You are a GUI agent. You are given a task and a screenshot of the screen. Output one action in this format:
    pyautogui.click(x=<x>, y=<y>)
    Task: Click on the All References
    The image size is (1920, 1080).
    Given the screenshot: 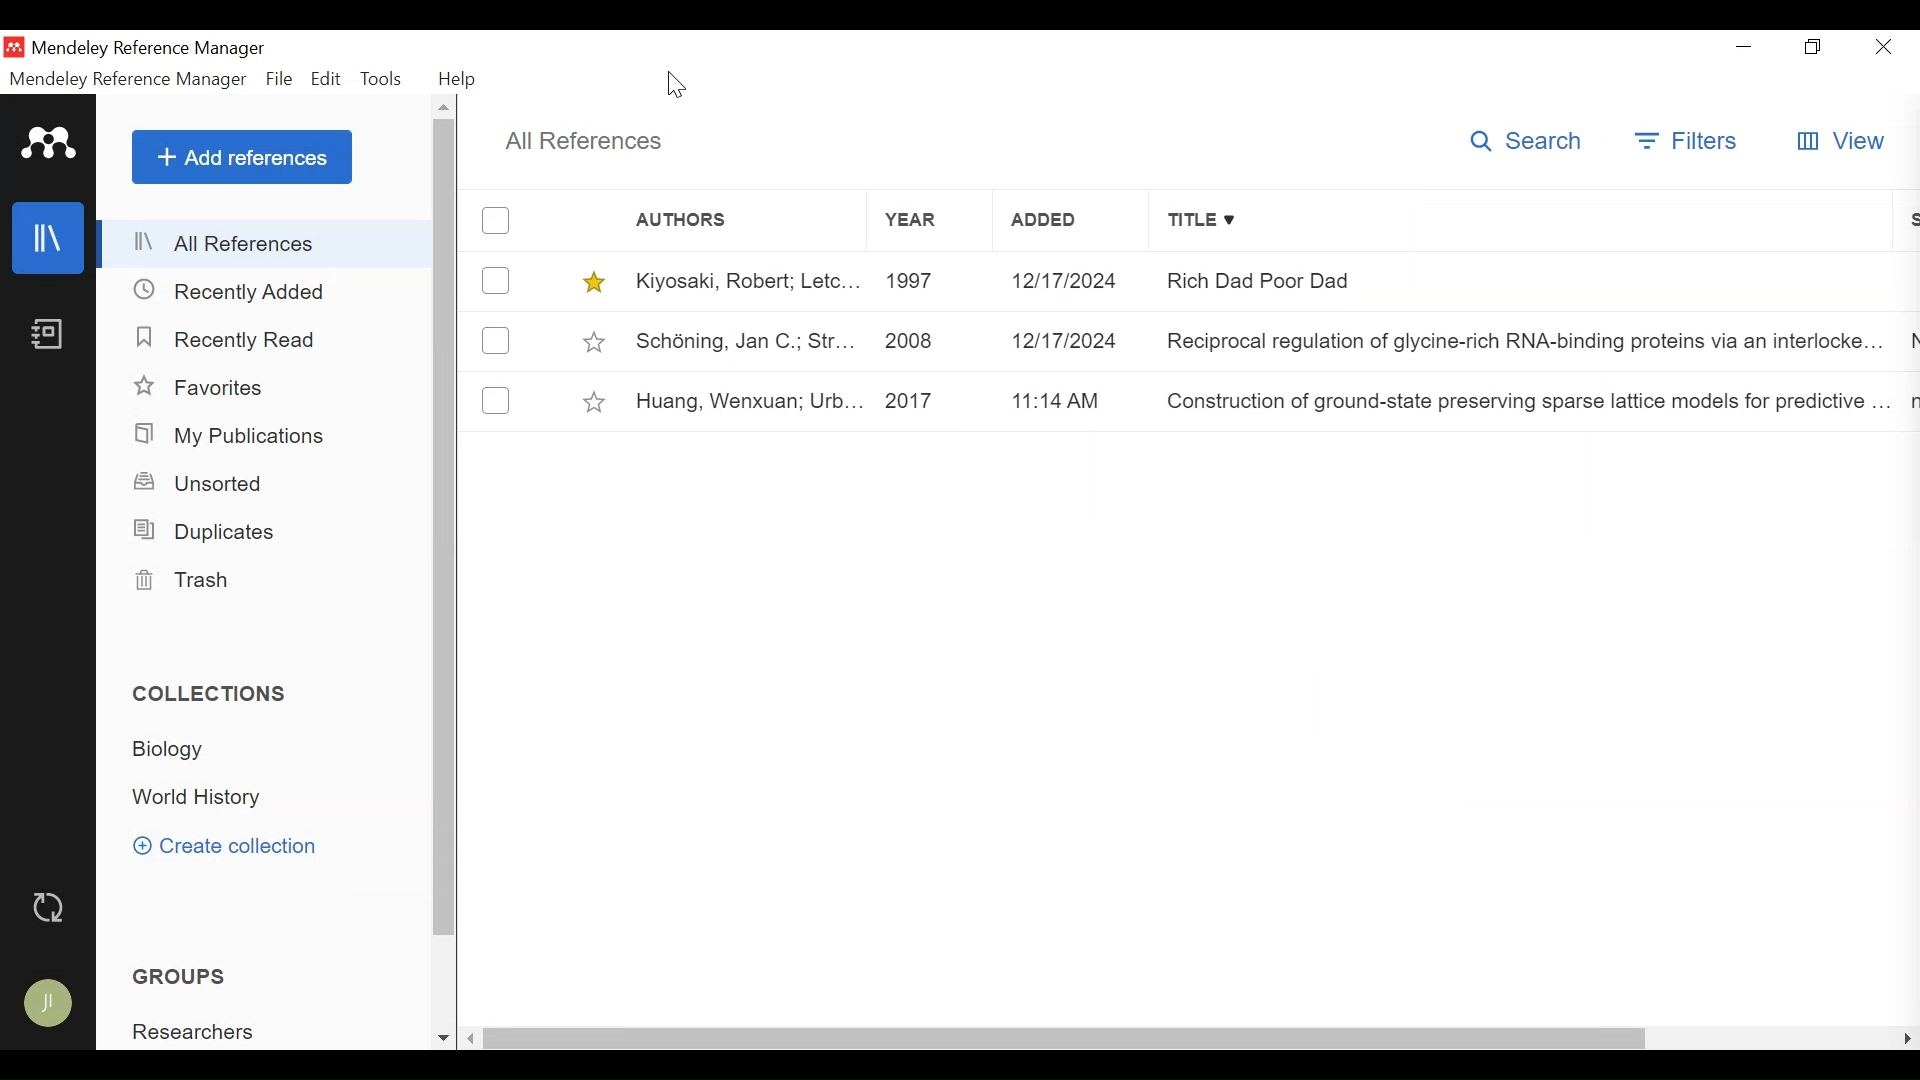 What is the action you would take?
    pyautogui.click(x=593, y=143)
    